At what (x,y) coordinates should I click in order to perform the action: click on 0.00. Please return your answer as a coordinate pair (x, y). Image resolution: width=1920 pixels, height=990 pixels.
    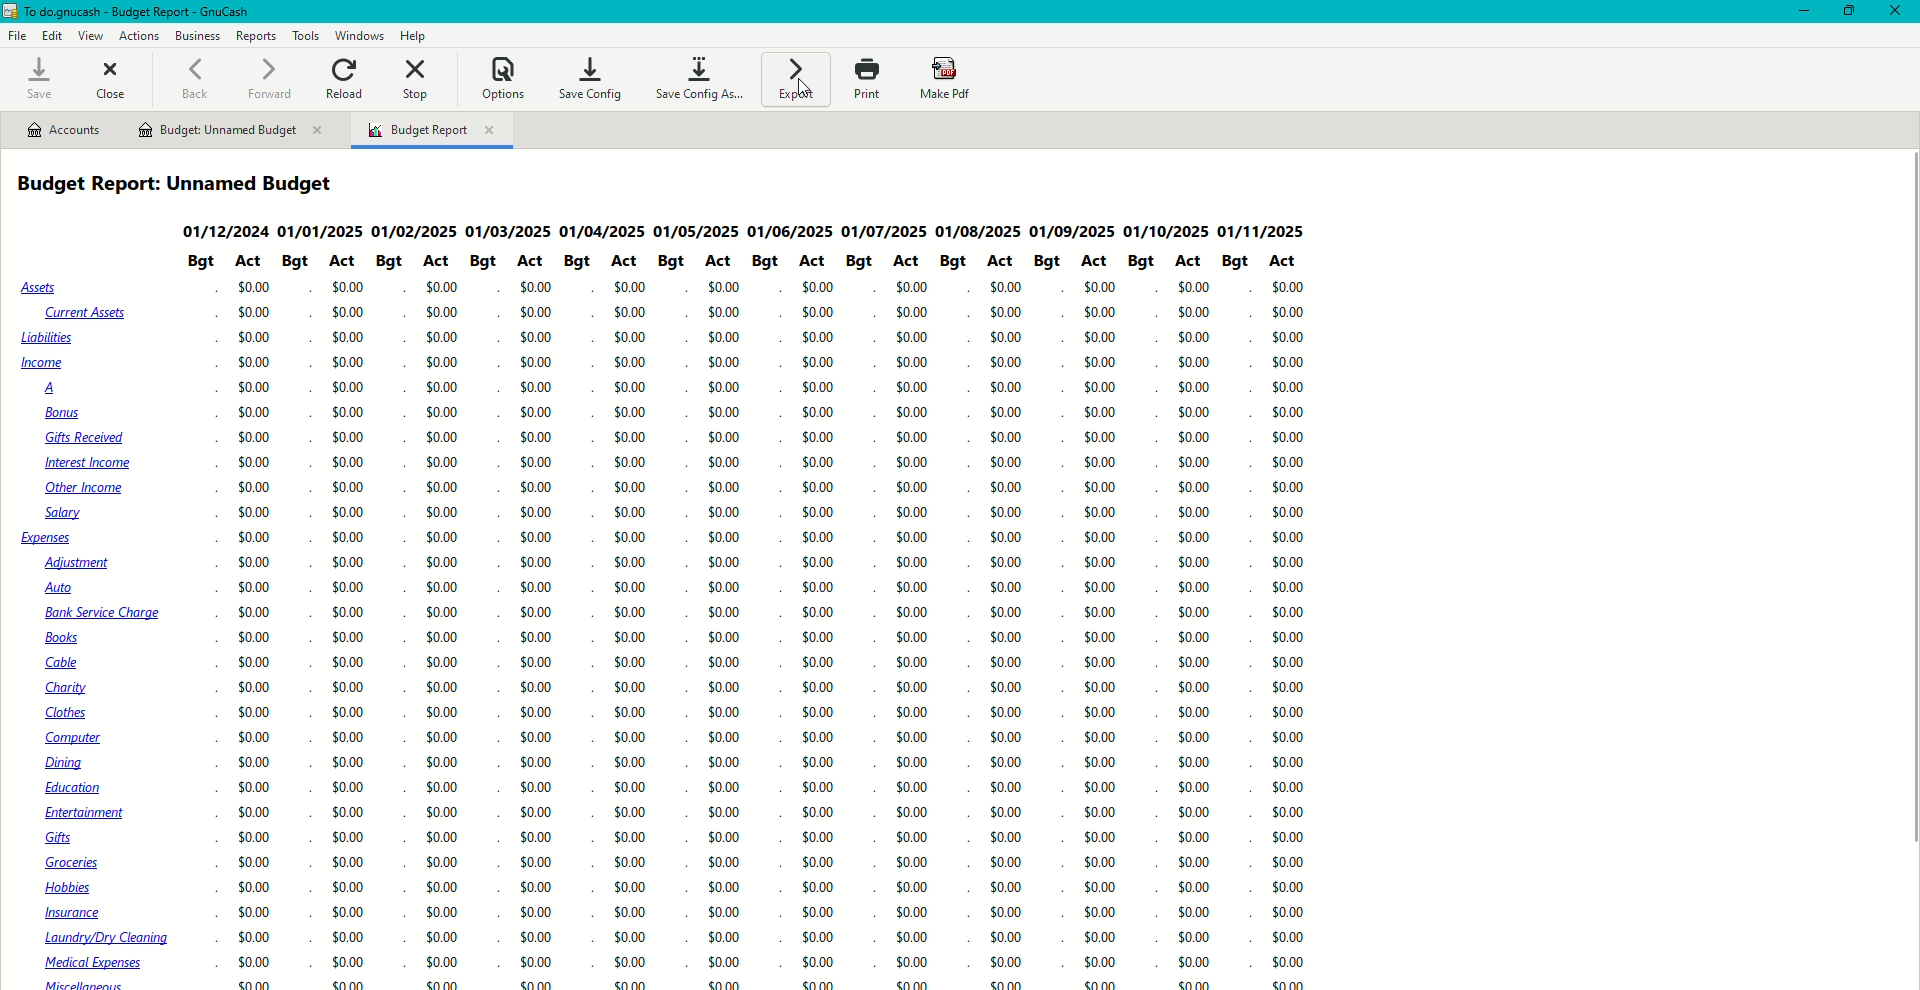
    Looking at the image, I should click on (351, 464).